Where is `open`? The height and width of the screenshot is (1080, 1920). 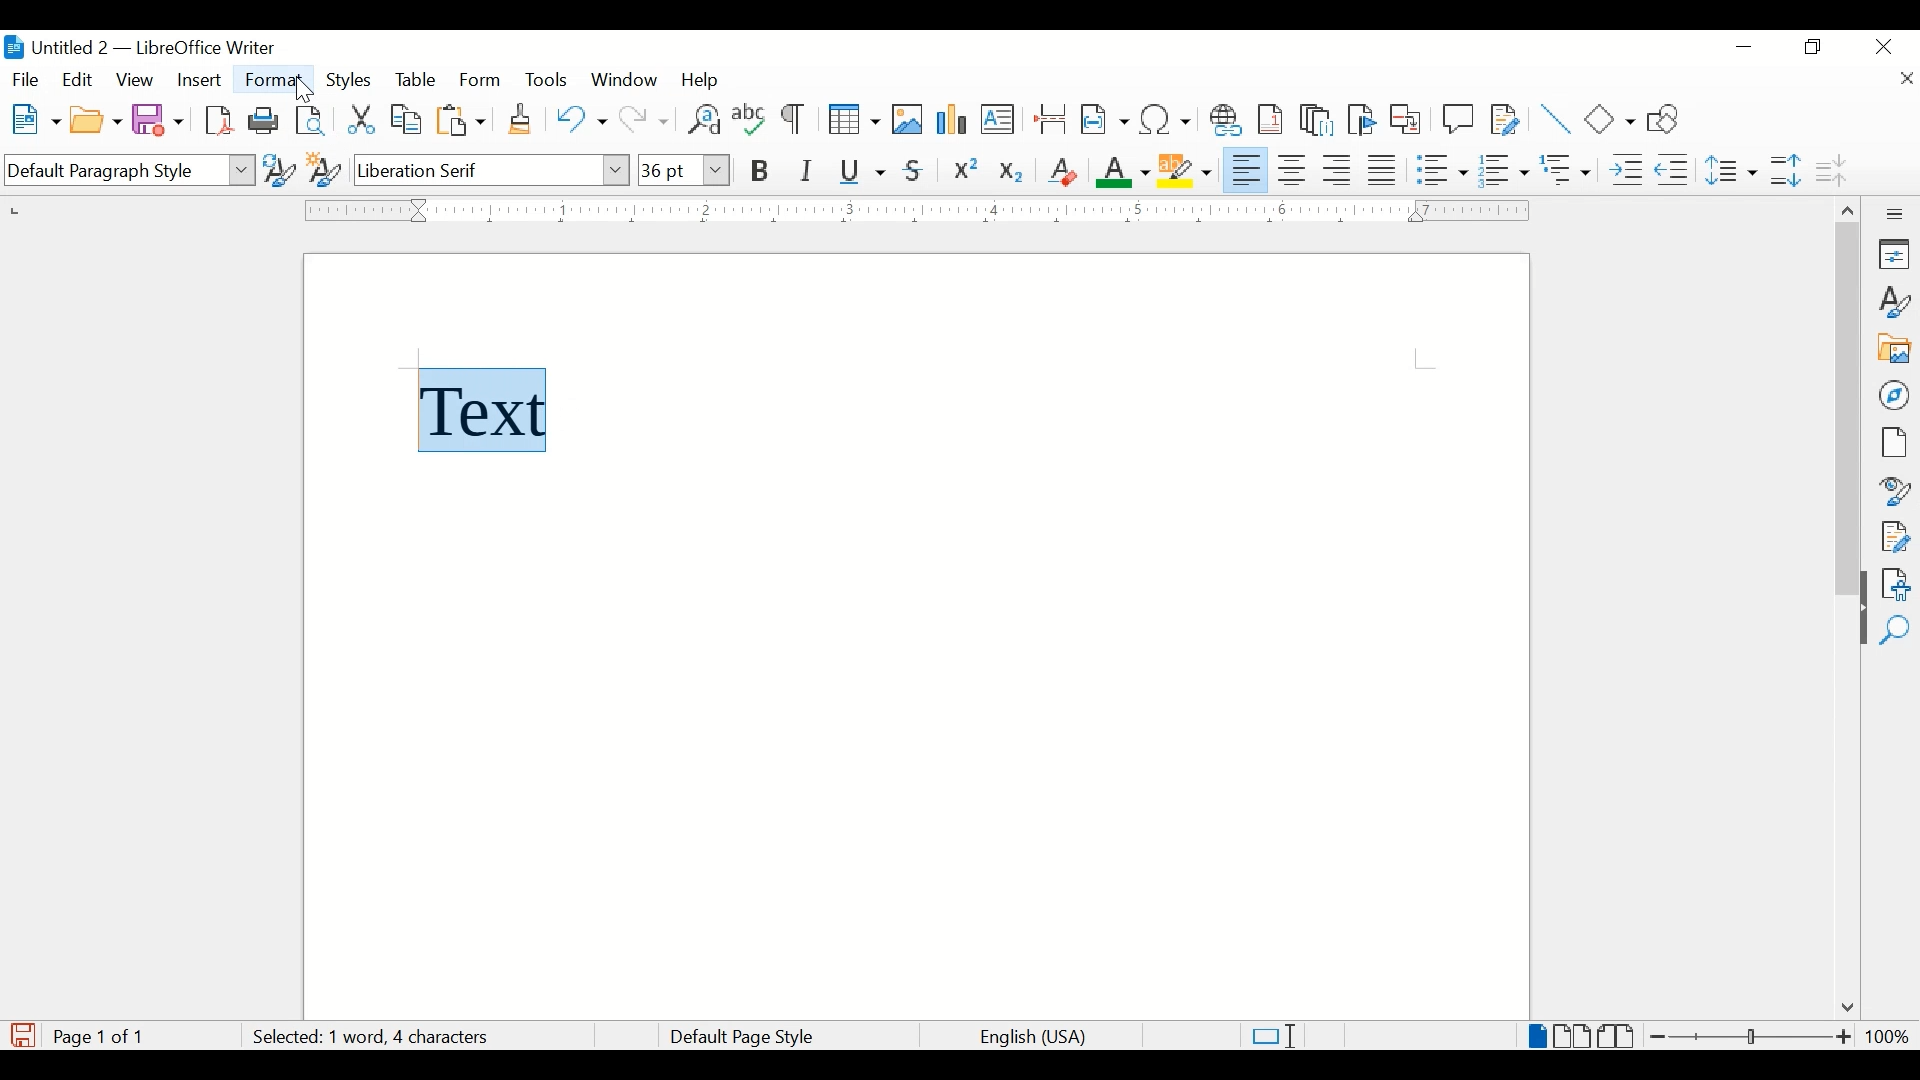 open is located at coordinates (95, 121).